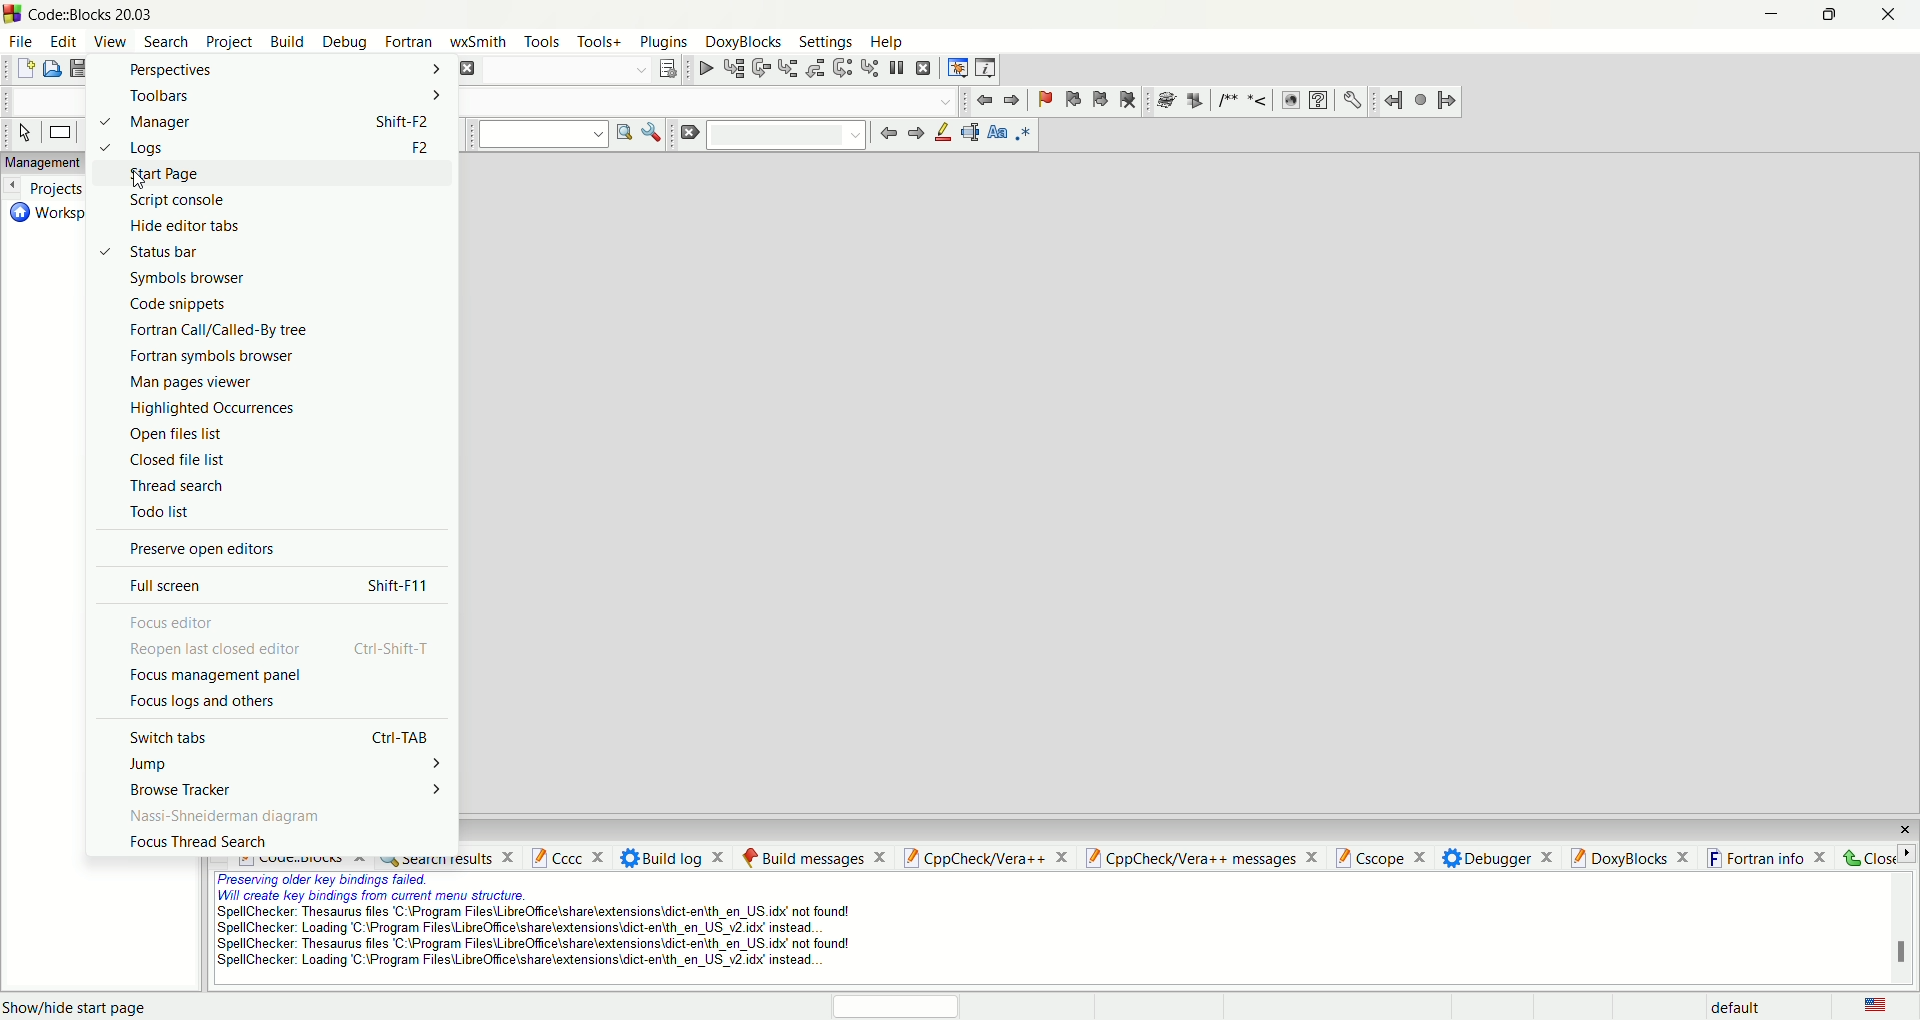 The image size is (1920, 1020). What do you see at coordinates (547, 926) in the screenshot?
I see `(FVII) SUP Sy SUN —.
Will create key bindings from current menu structure.
‘SpellChecker: Thesaurus files ‘C:\Program Files\LibreOffice\share\extensions\dict-enith_en_US idx’ not found!
‘SpellChecker: Loading C:\Program Files LibreOffice\share\extensions\dict-enith_en_US_vZ idx instead.
‘SpellChecker: Thesaurus files ‘C:\Program Files\LibreOffice\share\extensions\dict-enith_en_US idx’ not found!
‘SpellChecker: Loading ‘C:\Program Files LibreOffice\share\extensions\dict-enith_en_US_vZ idx instead.` at bounding box center [547, 926].